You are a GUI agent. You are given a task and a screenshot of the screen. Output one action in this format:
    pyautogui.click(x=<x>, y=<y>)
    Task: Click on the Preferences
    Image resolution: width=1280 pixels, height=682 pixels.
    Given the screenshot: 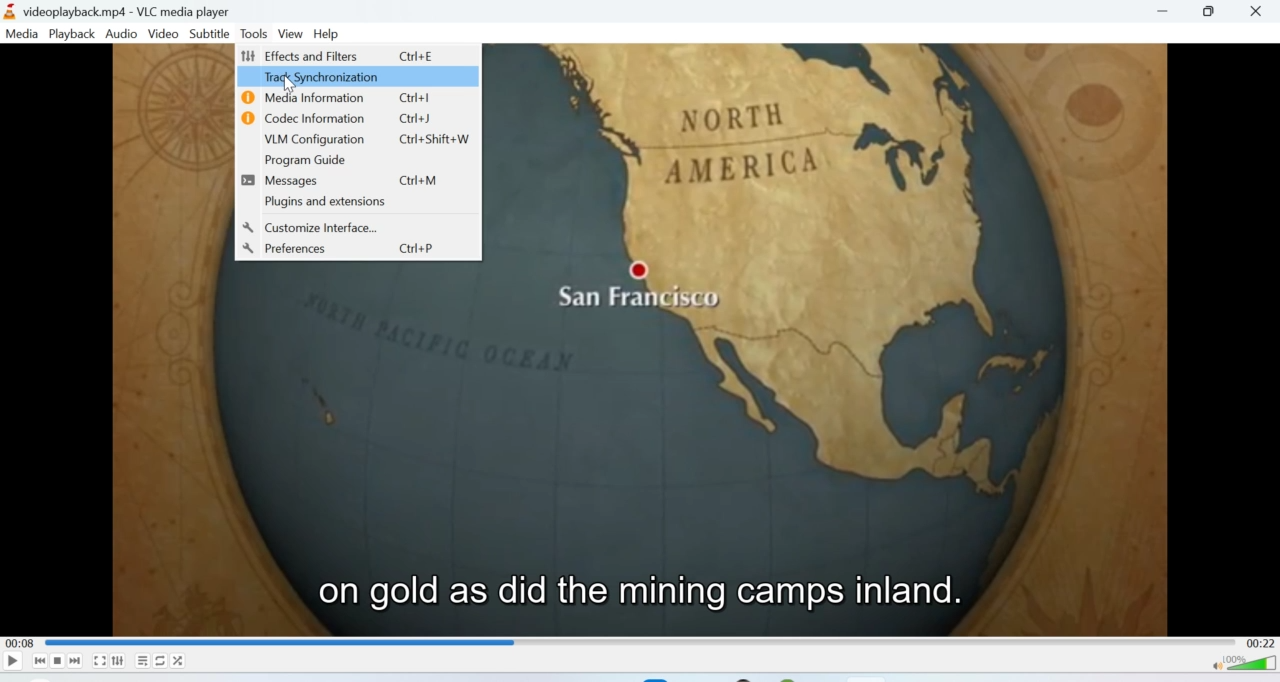 What is the action you would take?
    pyautogui.click(x=290, y=248)
    